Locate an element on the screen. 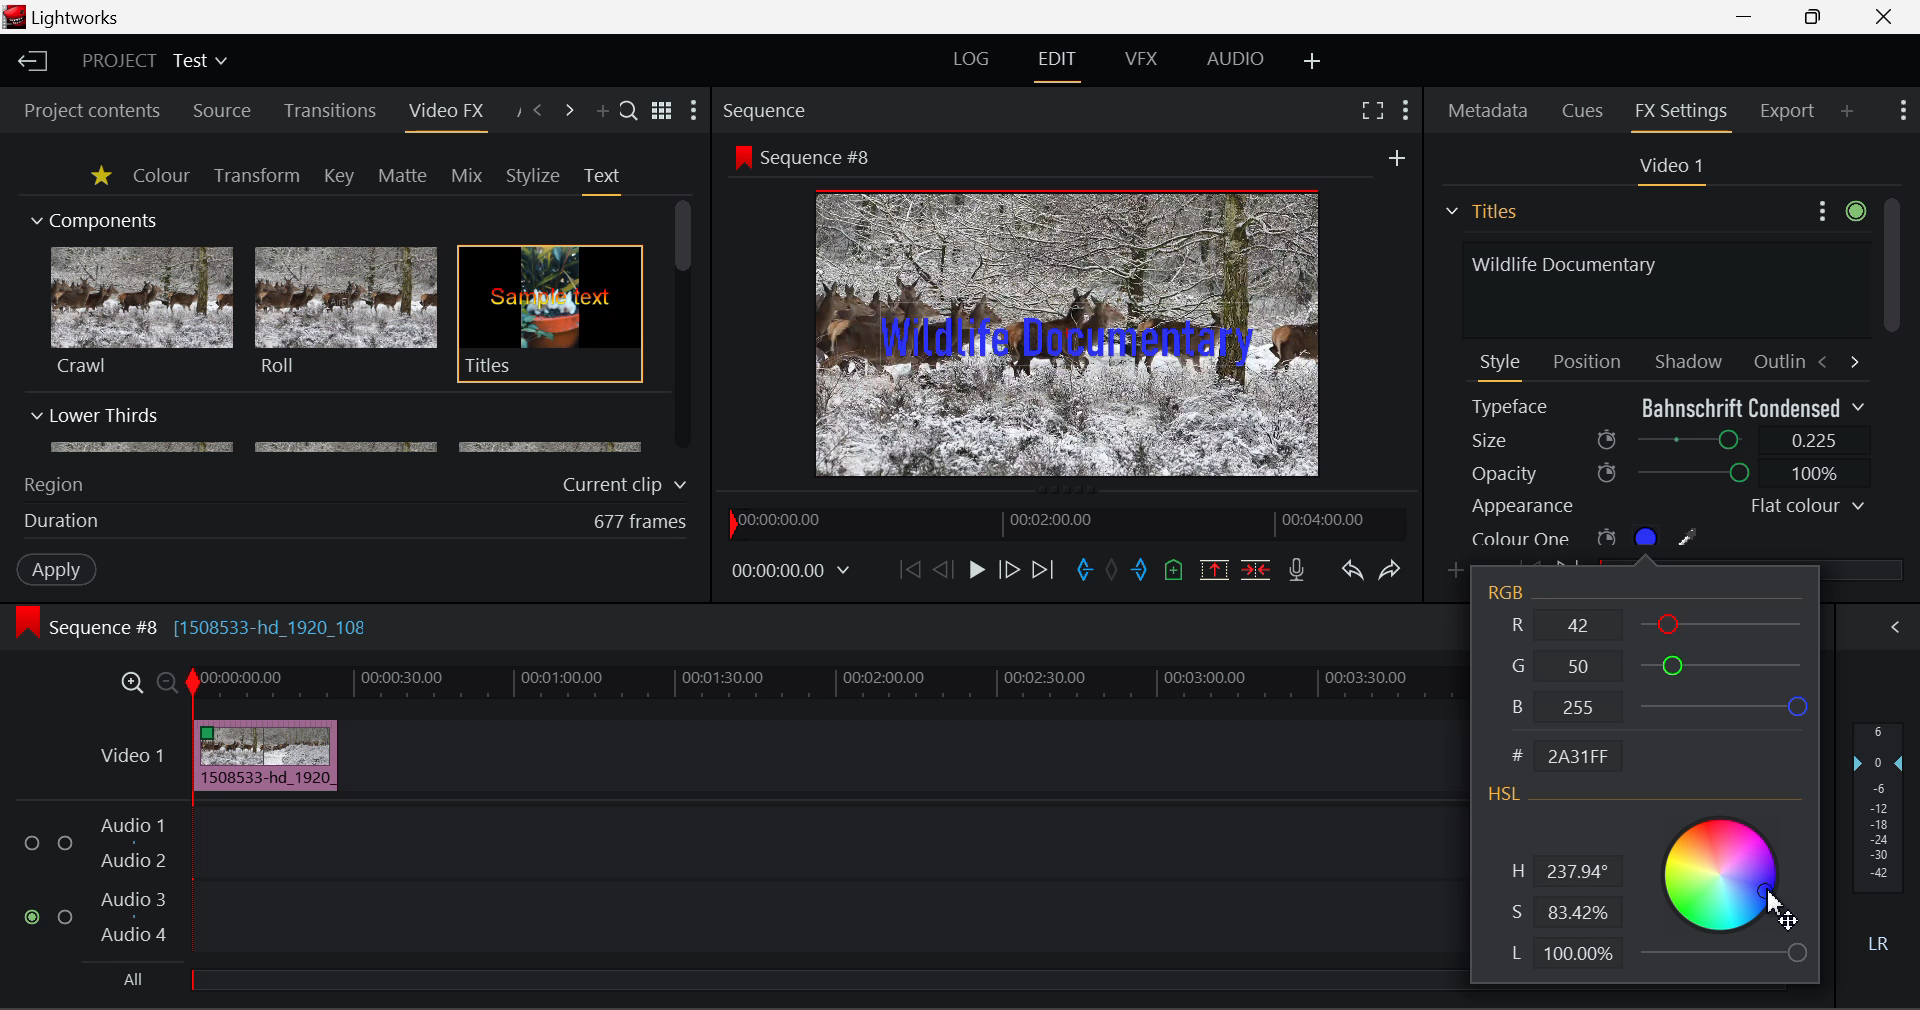  Favorites is located at coordinates (103, 177).